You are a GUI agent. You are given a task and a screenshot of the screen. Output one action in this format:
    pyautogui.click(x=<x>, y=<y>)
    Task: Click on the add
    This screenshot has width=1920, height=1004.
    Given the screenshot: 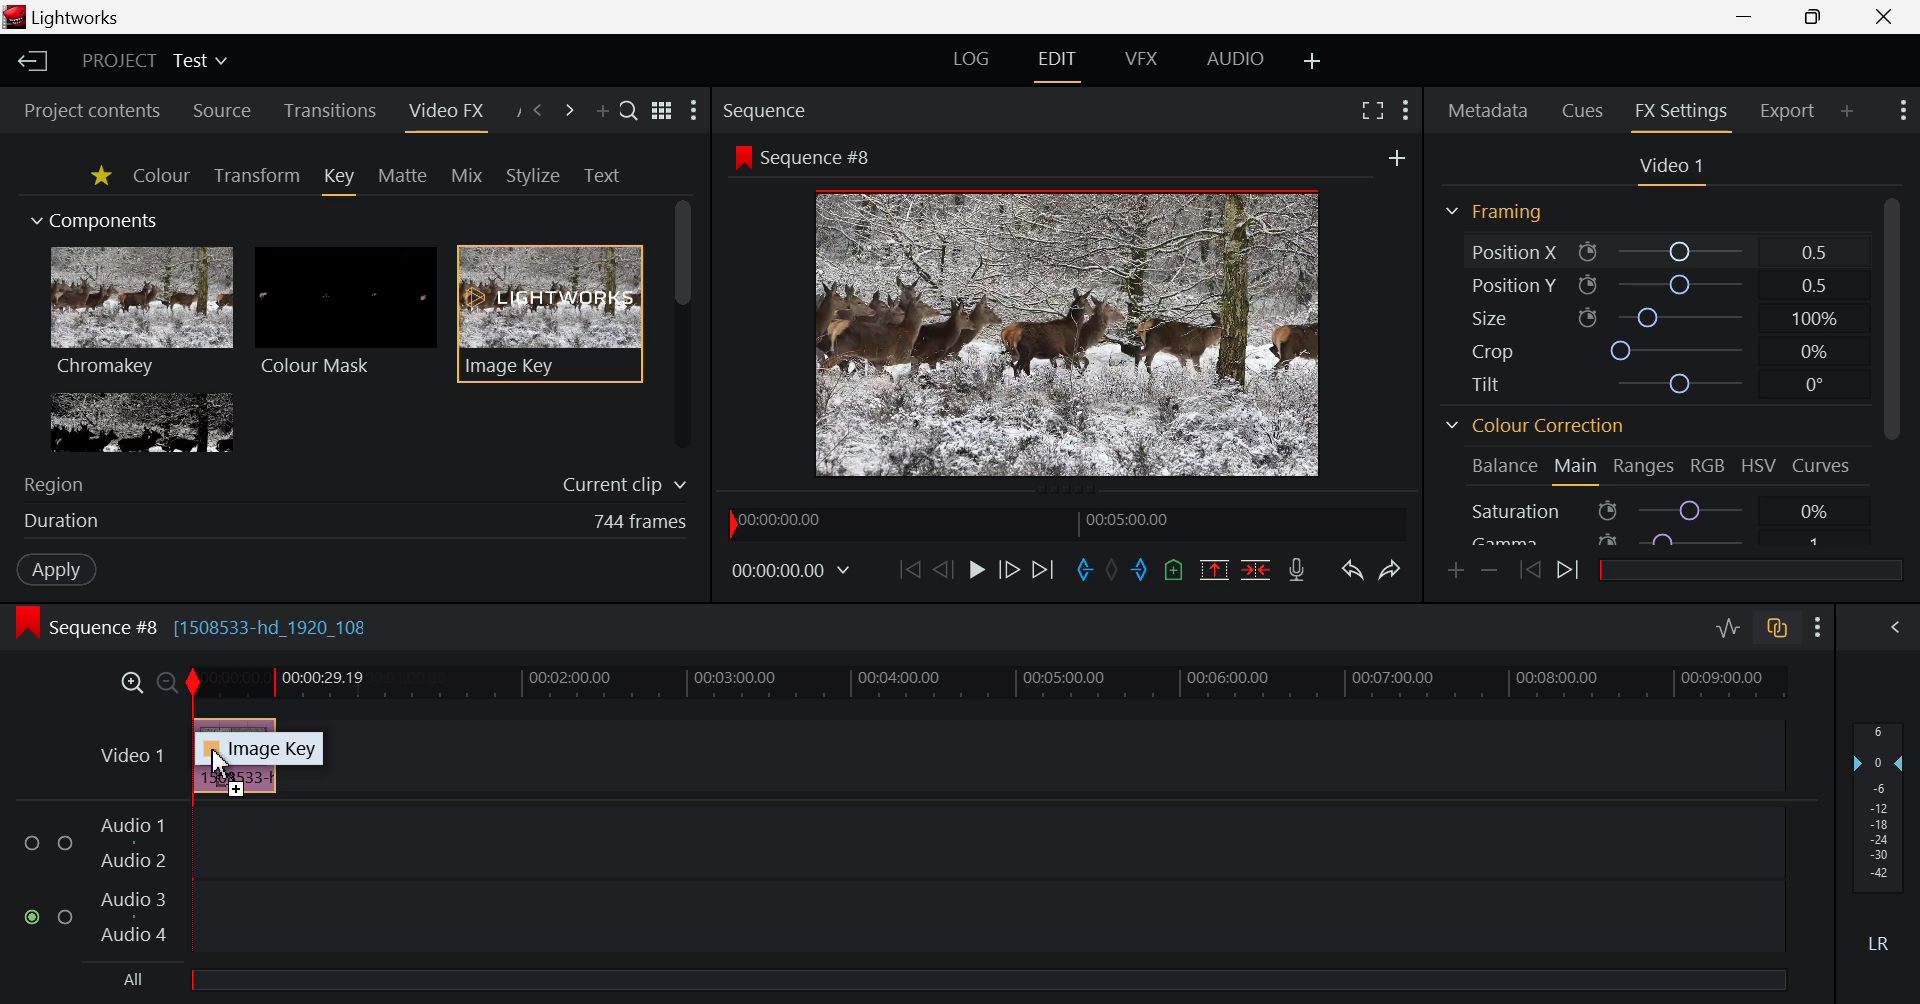 What is the action you would take?
    pyautogui.click(x=1396, y=160)
    